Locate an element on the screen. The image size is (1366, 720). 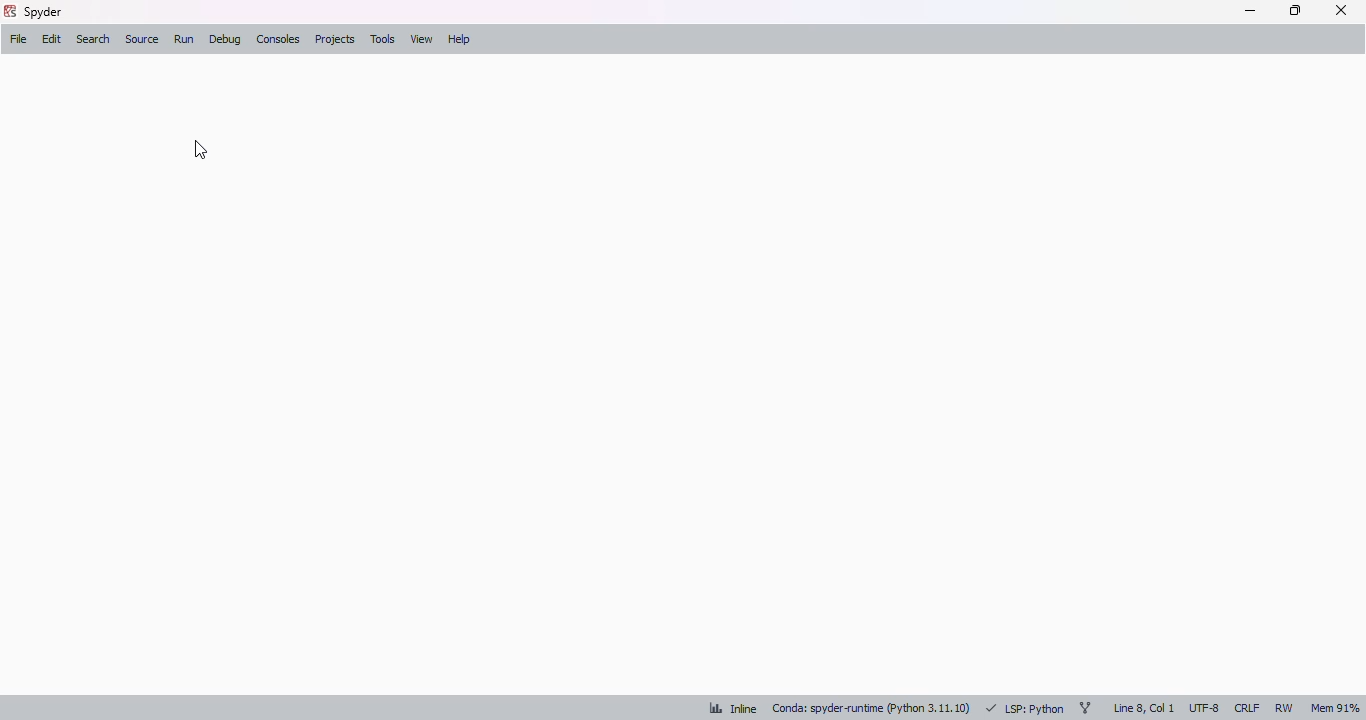
search is located at coordinates (94, 39).